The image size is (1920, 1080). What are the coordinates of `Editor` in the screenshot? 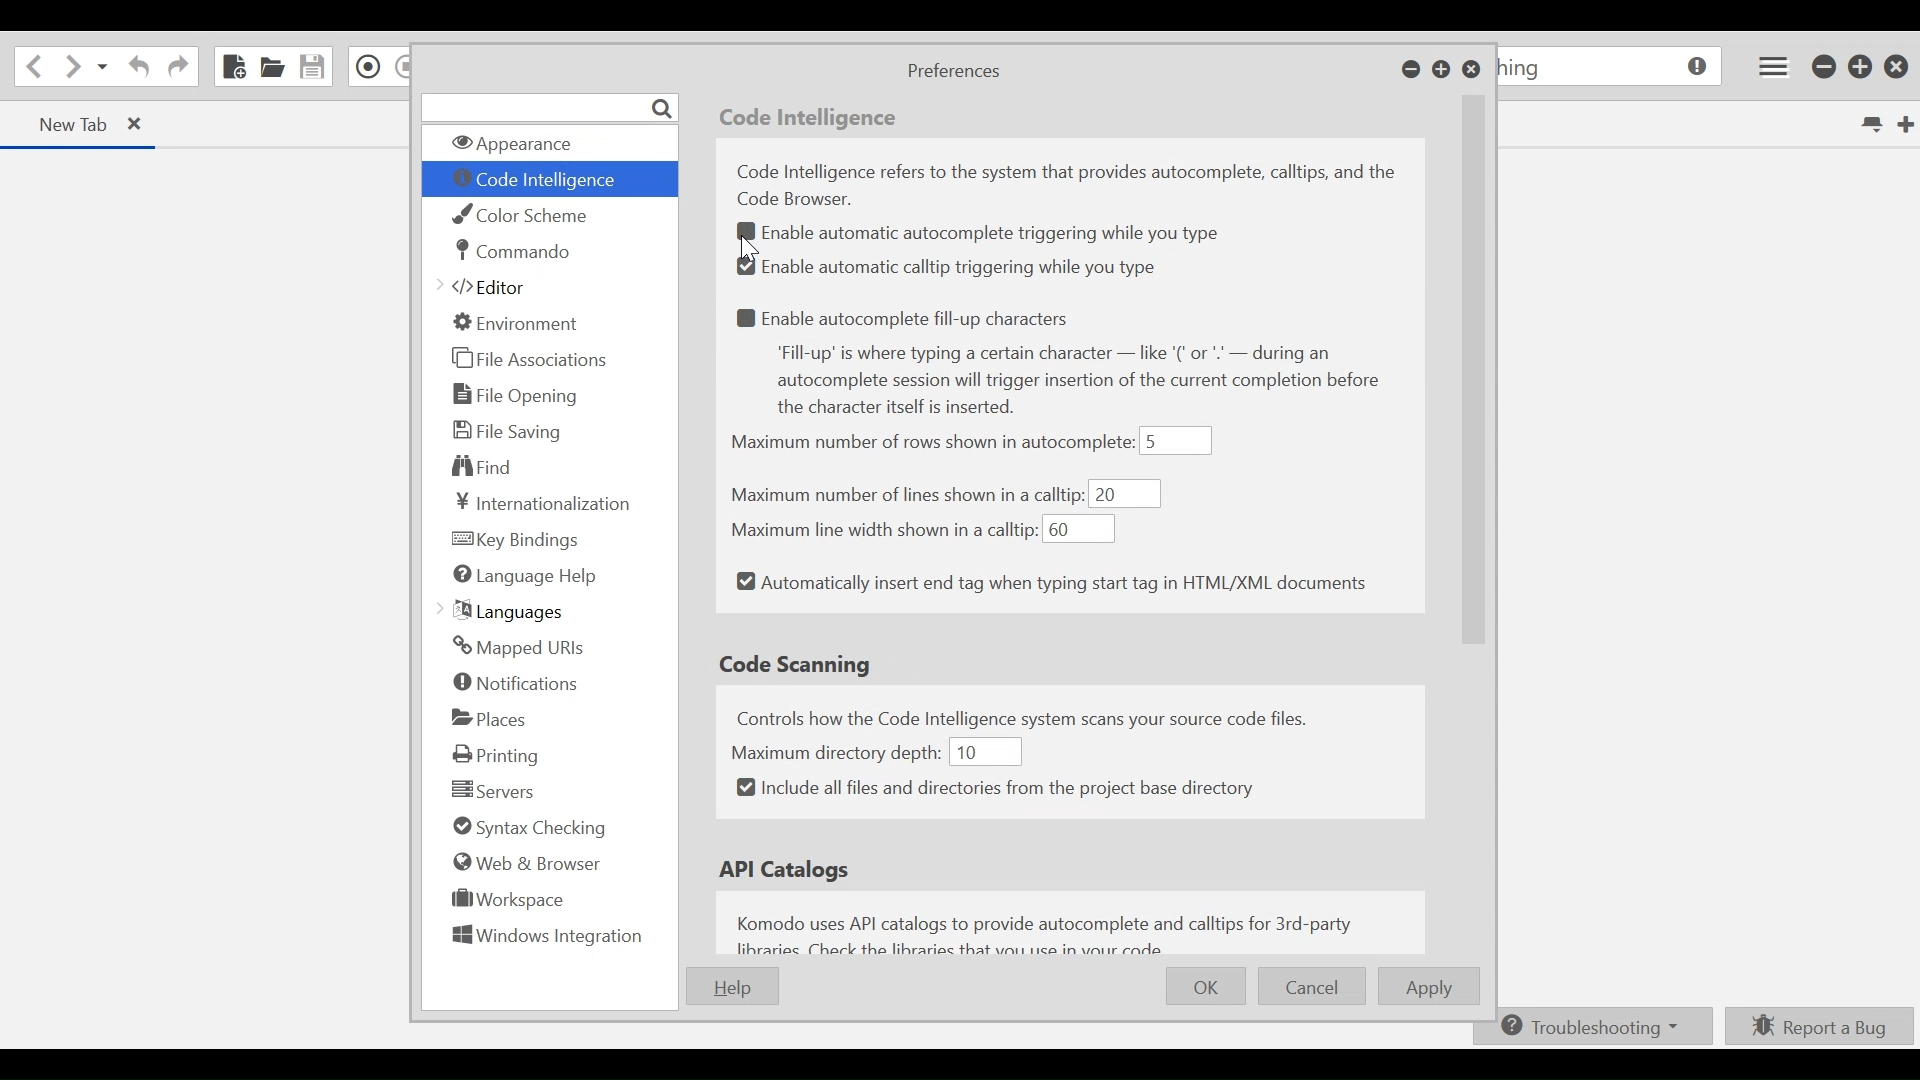 It's located at (491, 289).